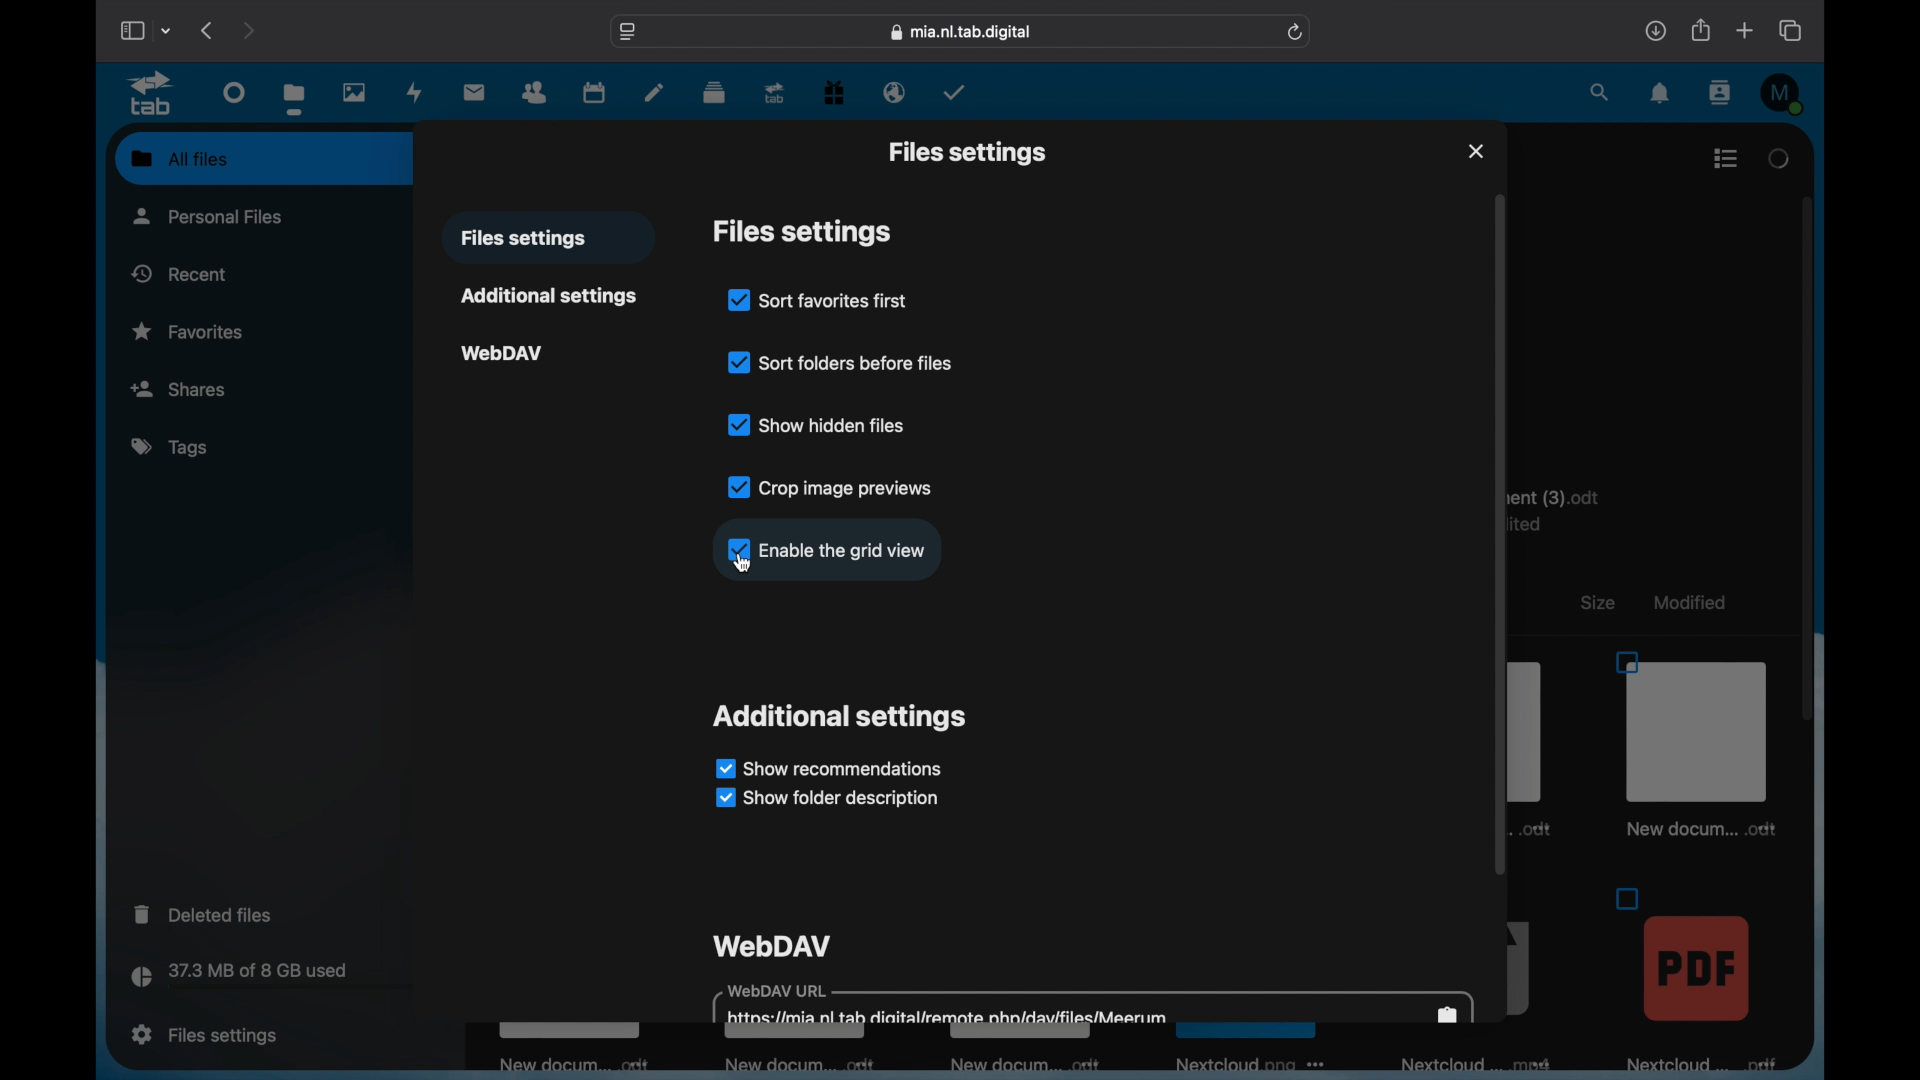 This screenshot has width=1920, height=1080. I want to click on show tab overview, so click(1792, 31).